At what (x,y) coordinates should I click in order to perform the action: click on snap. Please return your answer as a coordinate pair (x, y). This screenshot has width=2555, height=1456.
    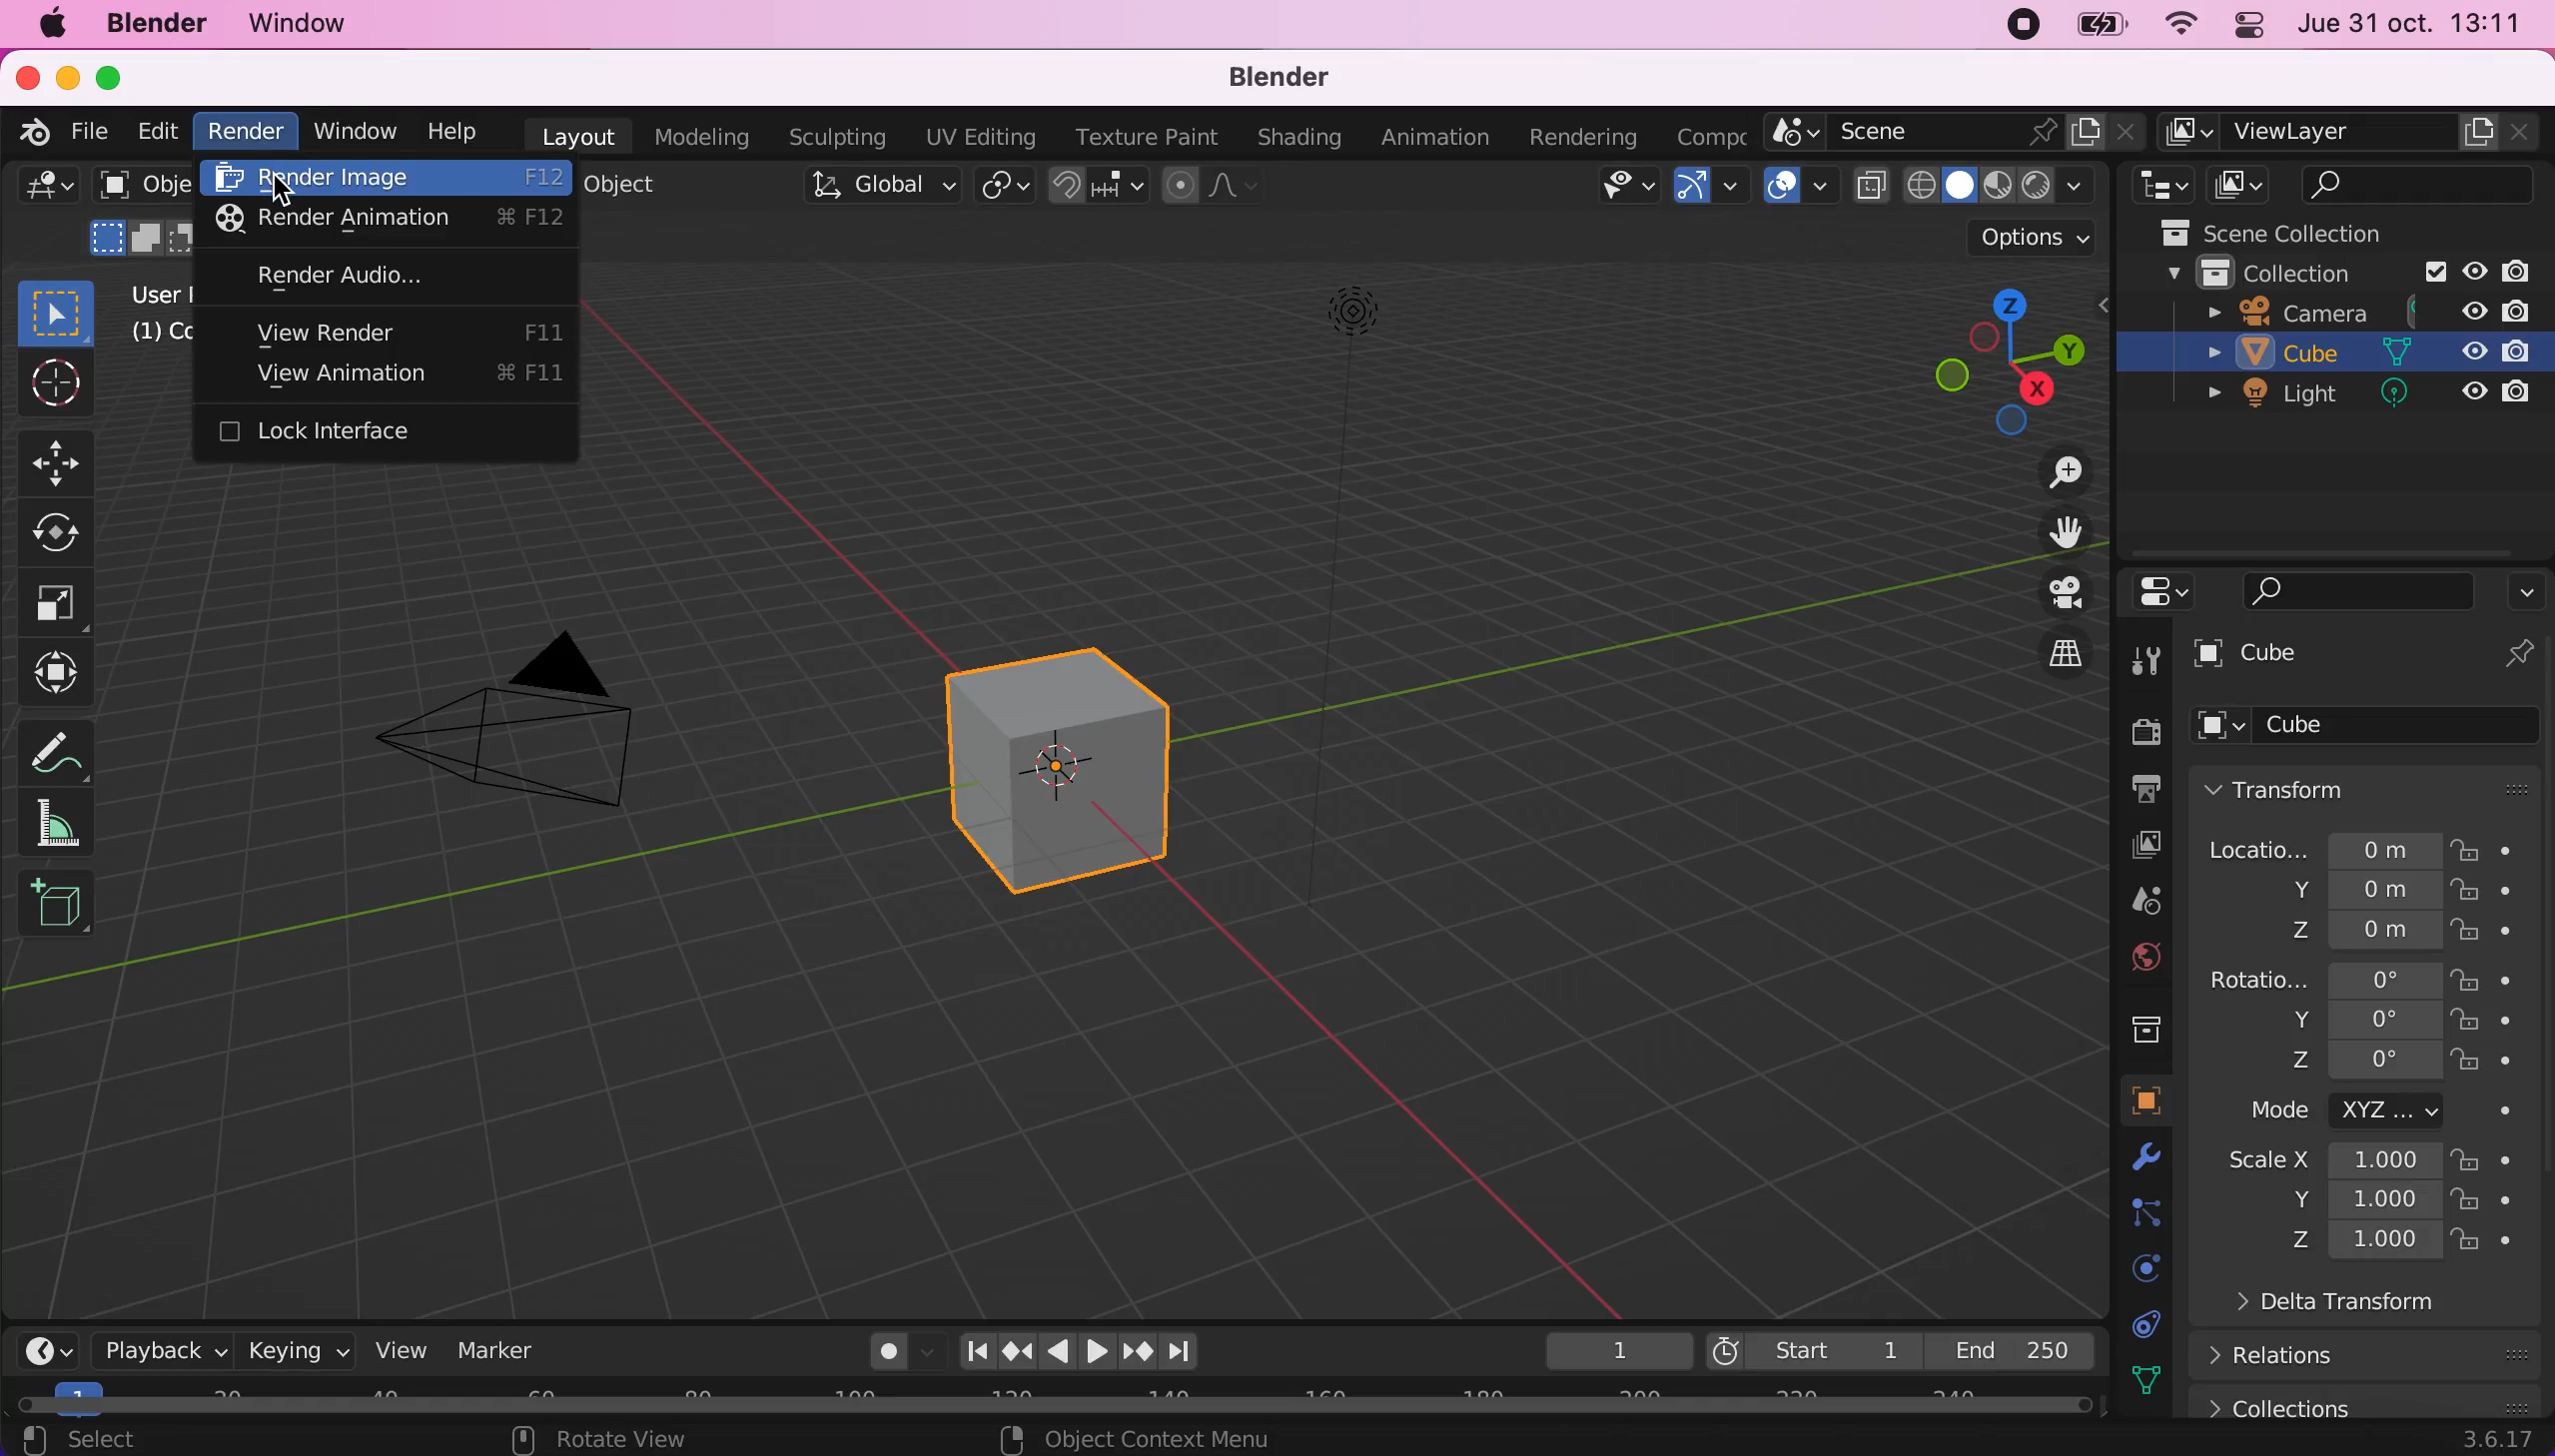
    Looking at the image, I should click on (1099, 193).